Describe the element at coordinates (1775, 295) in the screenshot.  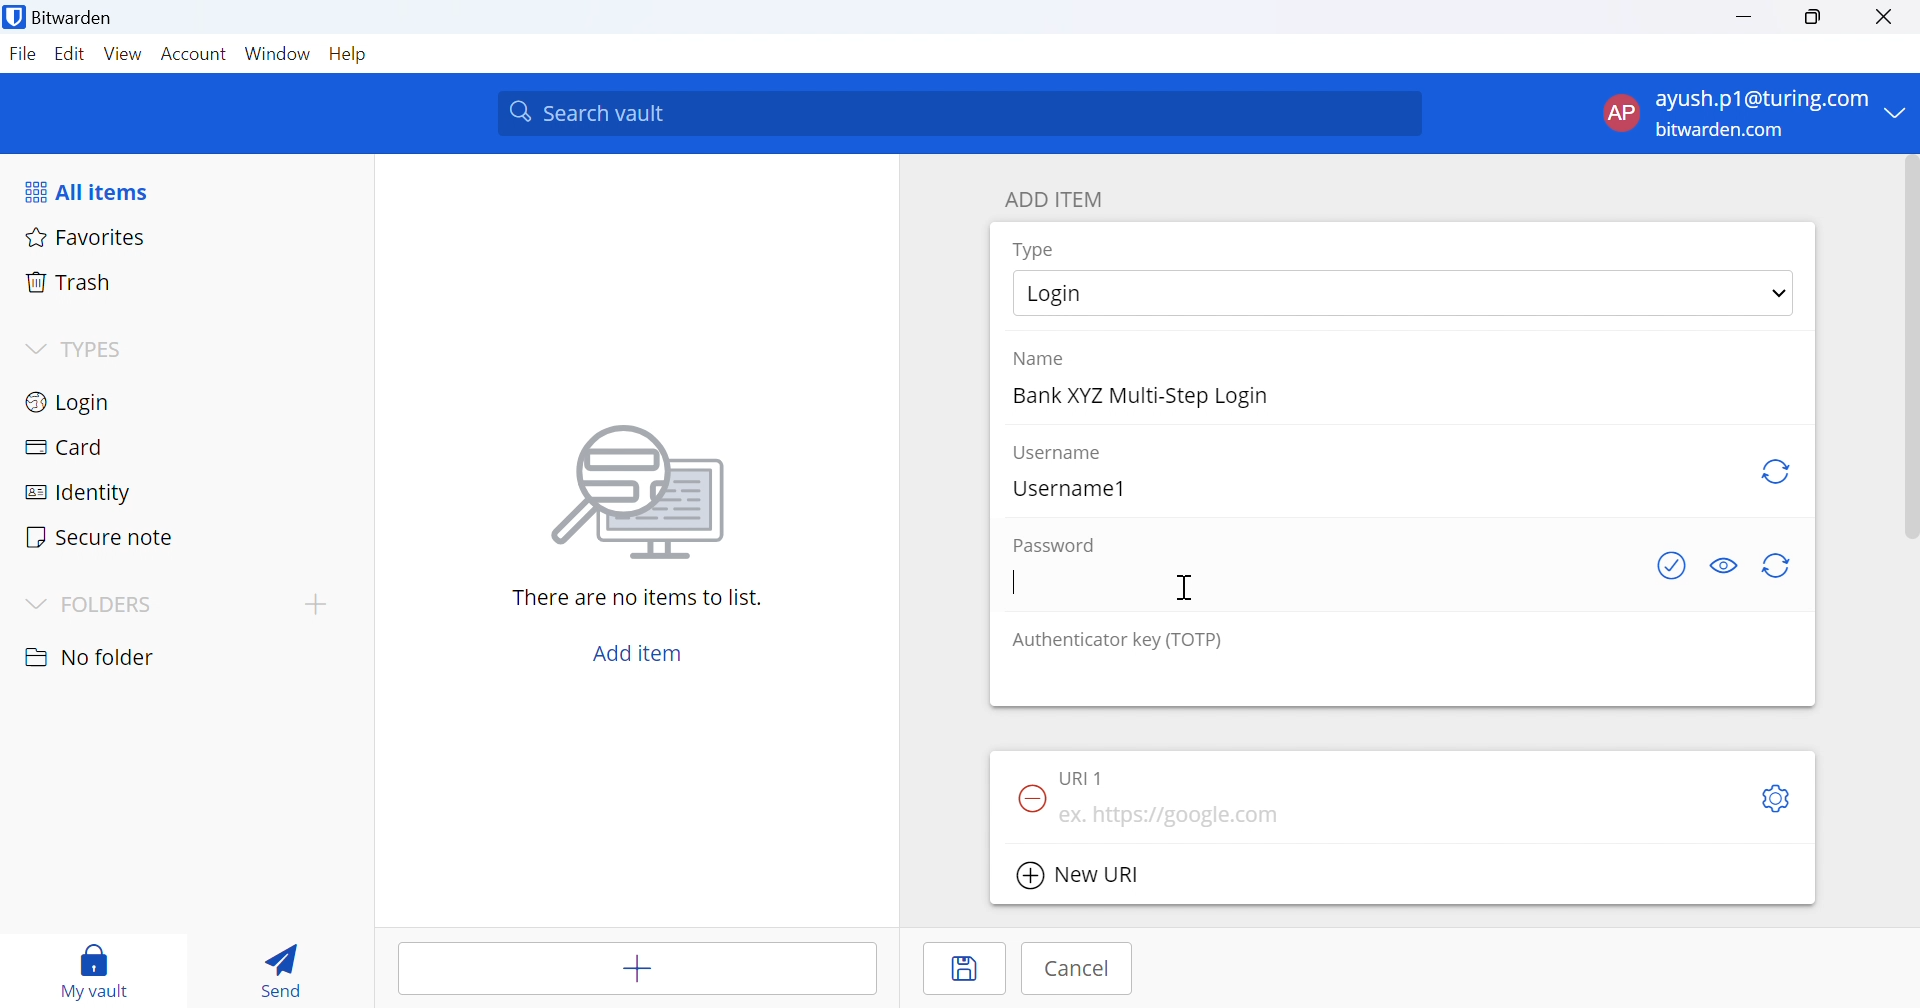
I see `Drop Down` at that location.